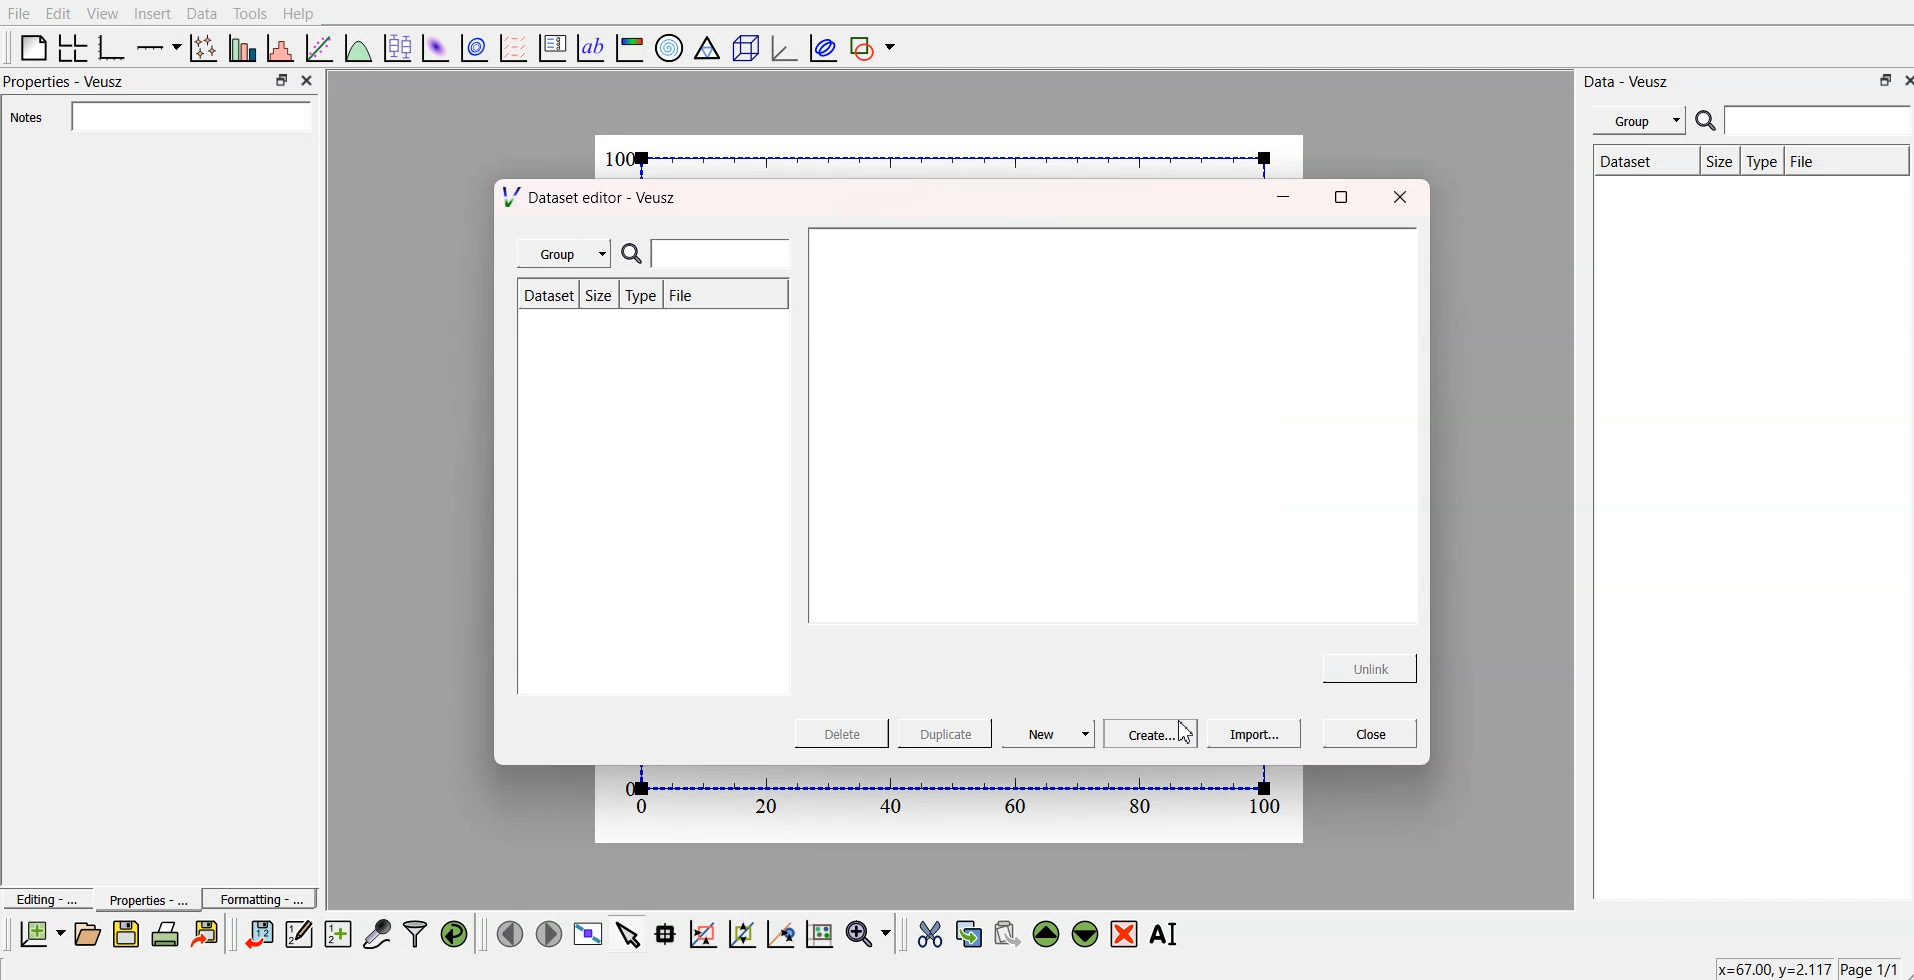  What do you see at coordinates (141, 899) in the screenshot?
I see `Properties` at bounding box center [141, 899].